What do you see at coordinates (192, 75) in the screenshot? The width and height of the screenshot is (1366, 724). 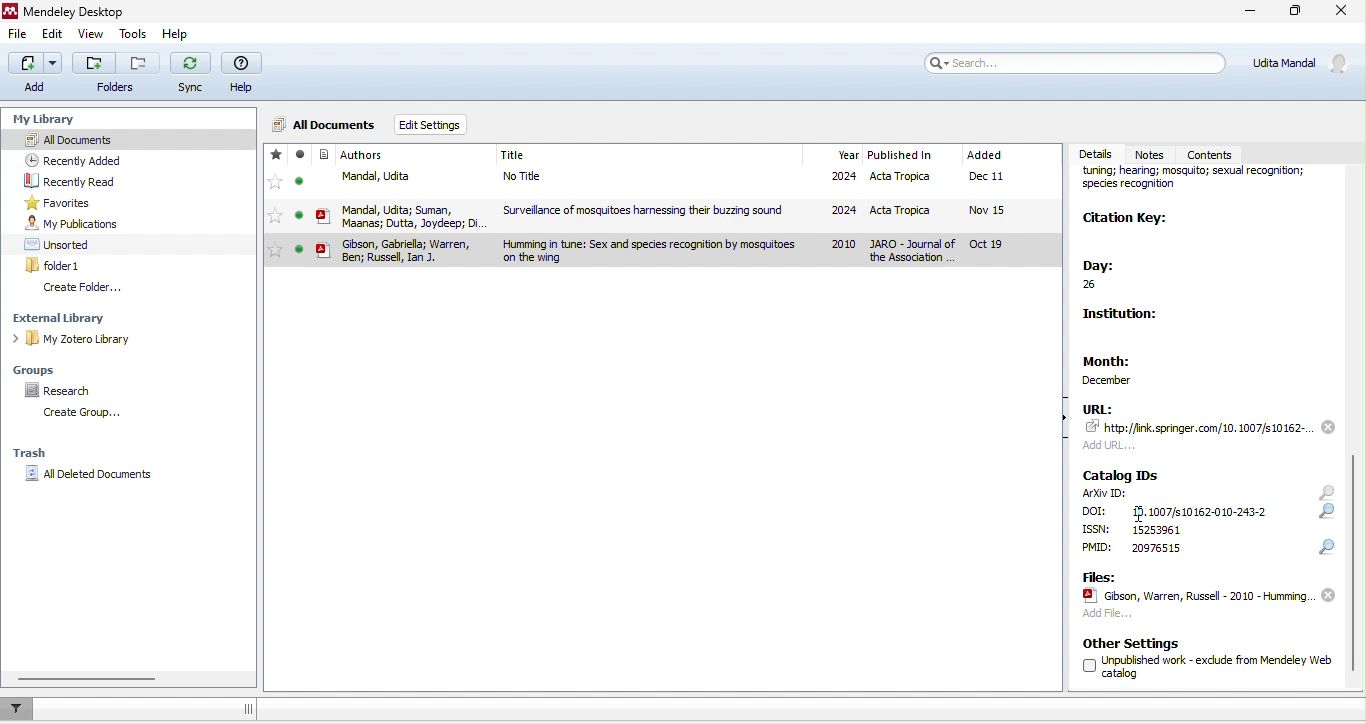 I see `sync` at bounding box center [192, 75].